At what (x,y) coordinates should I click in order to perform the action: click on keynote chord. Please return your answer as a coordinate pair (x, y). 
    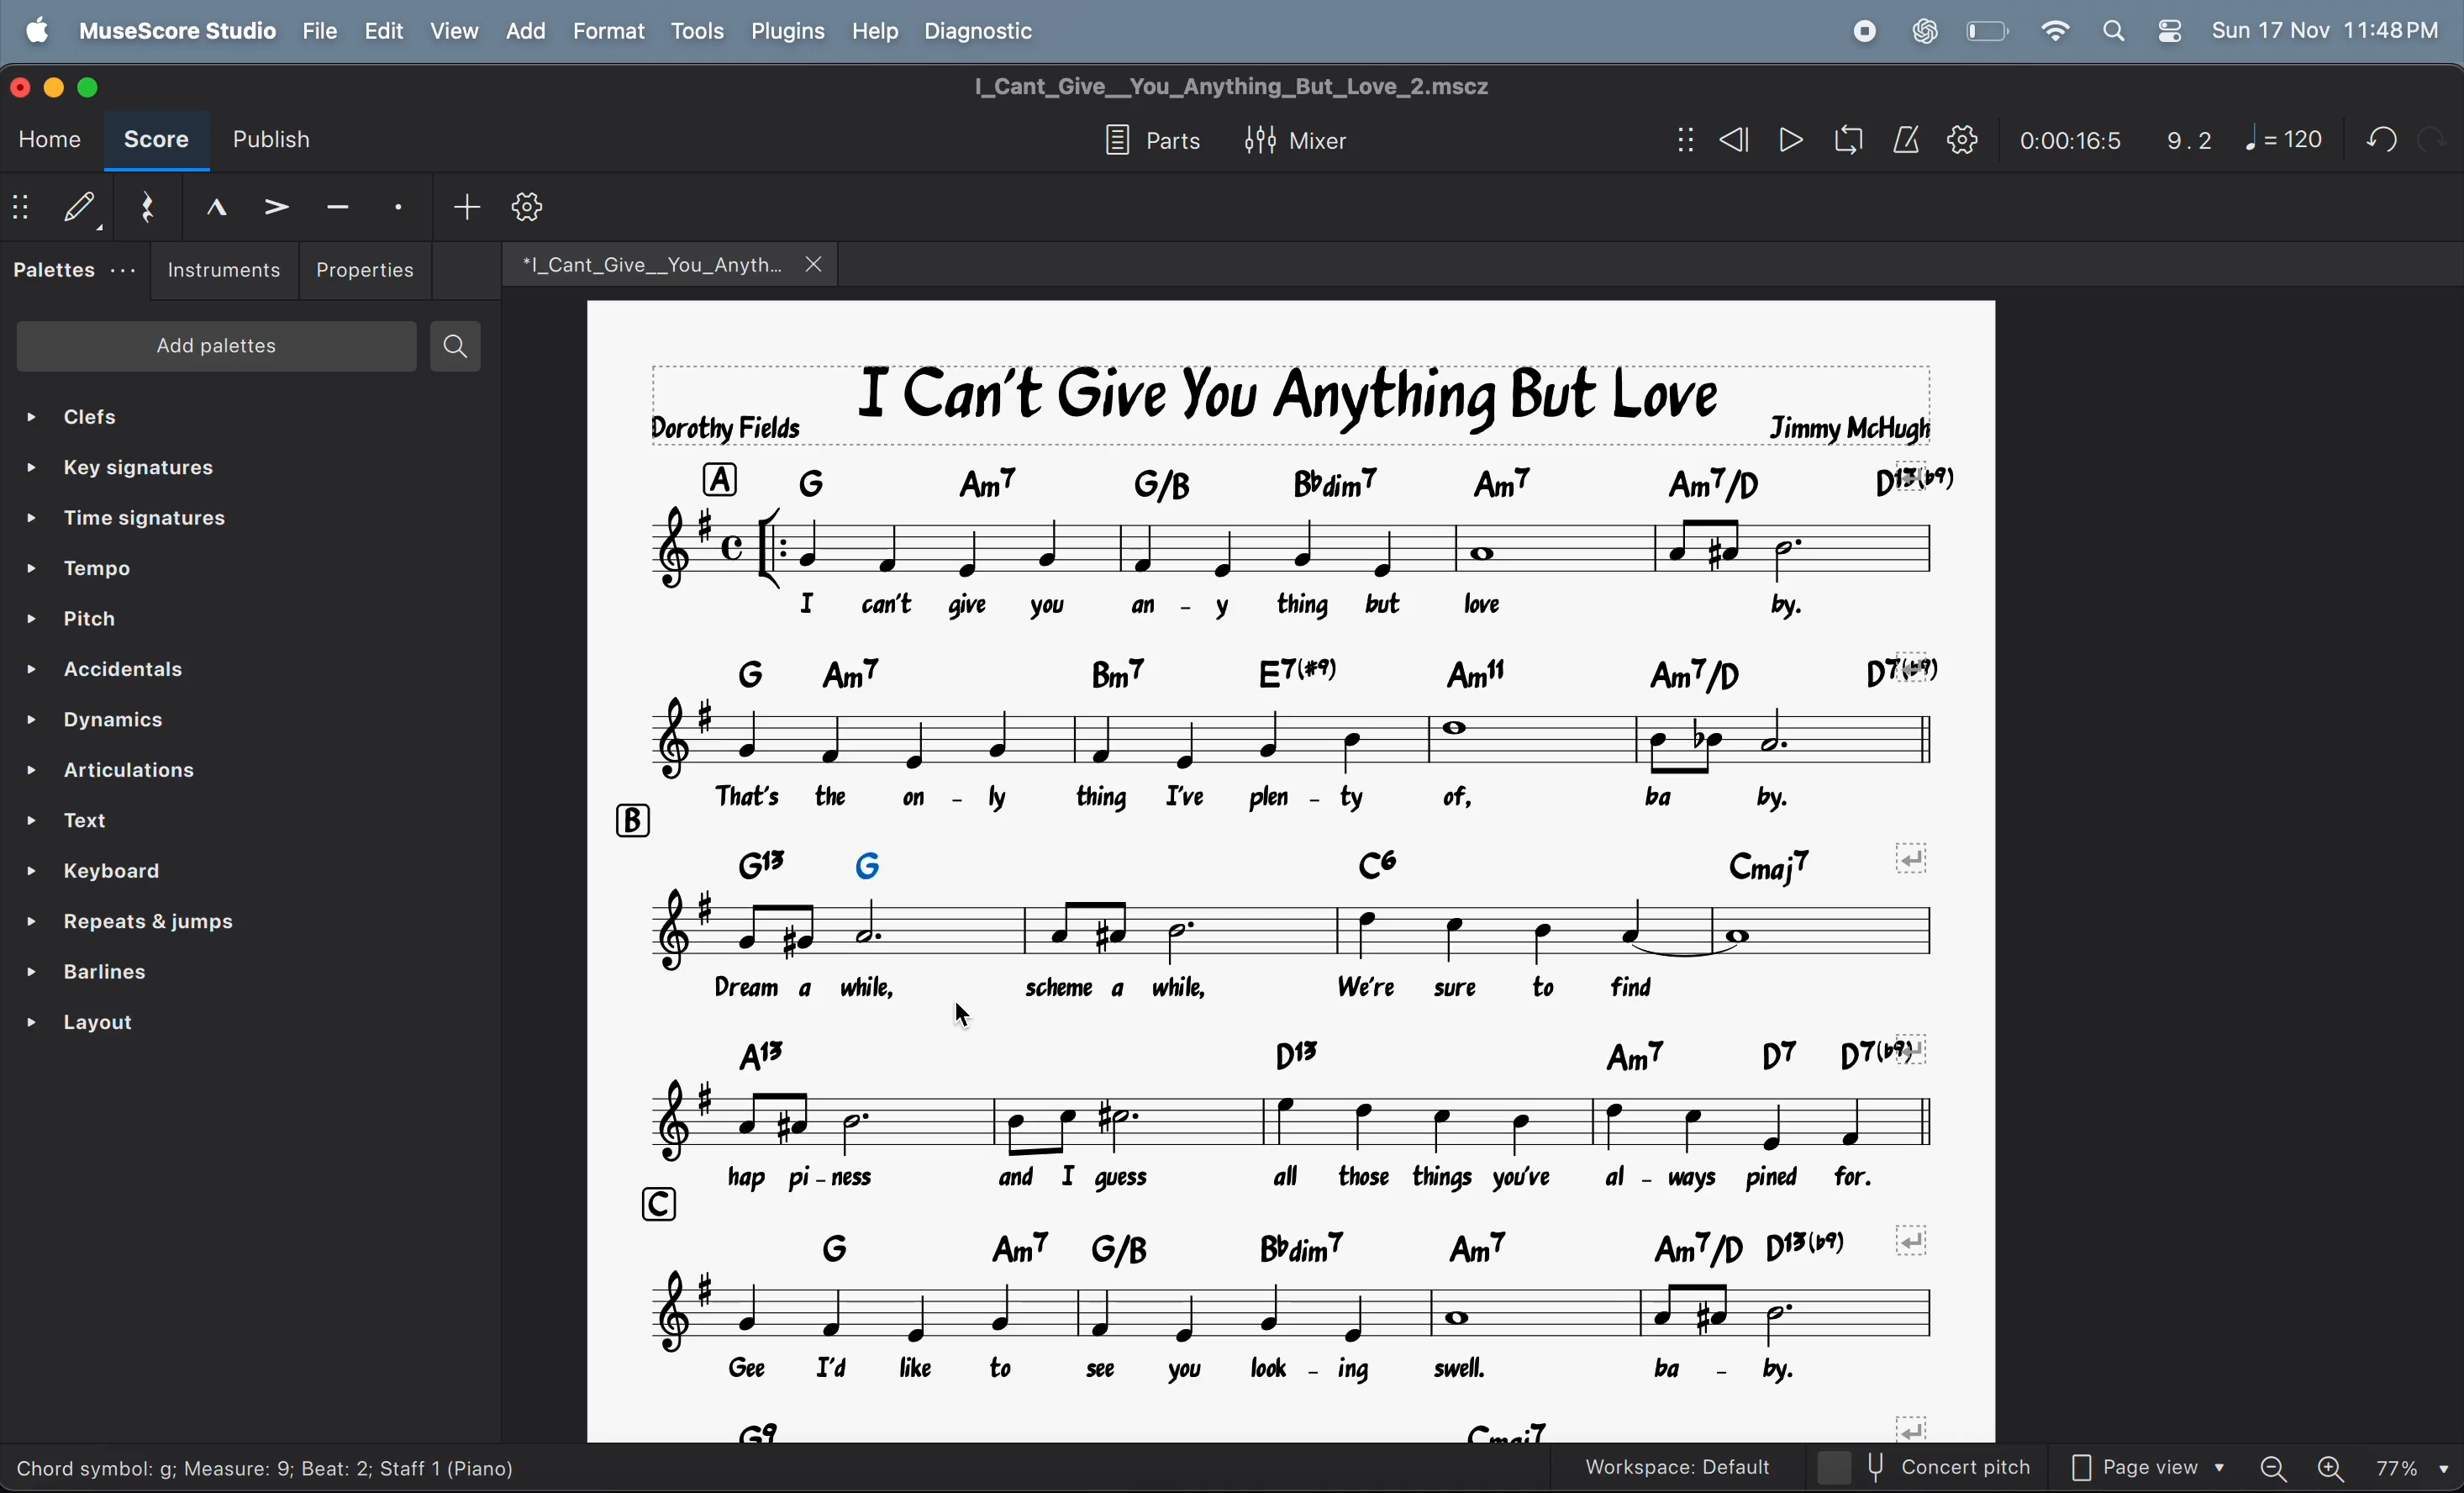
    Looking at the image, I should click on (1328, 672).